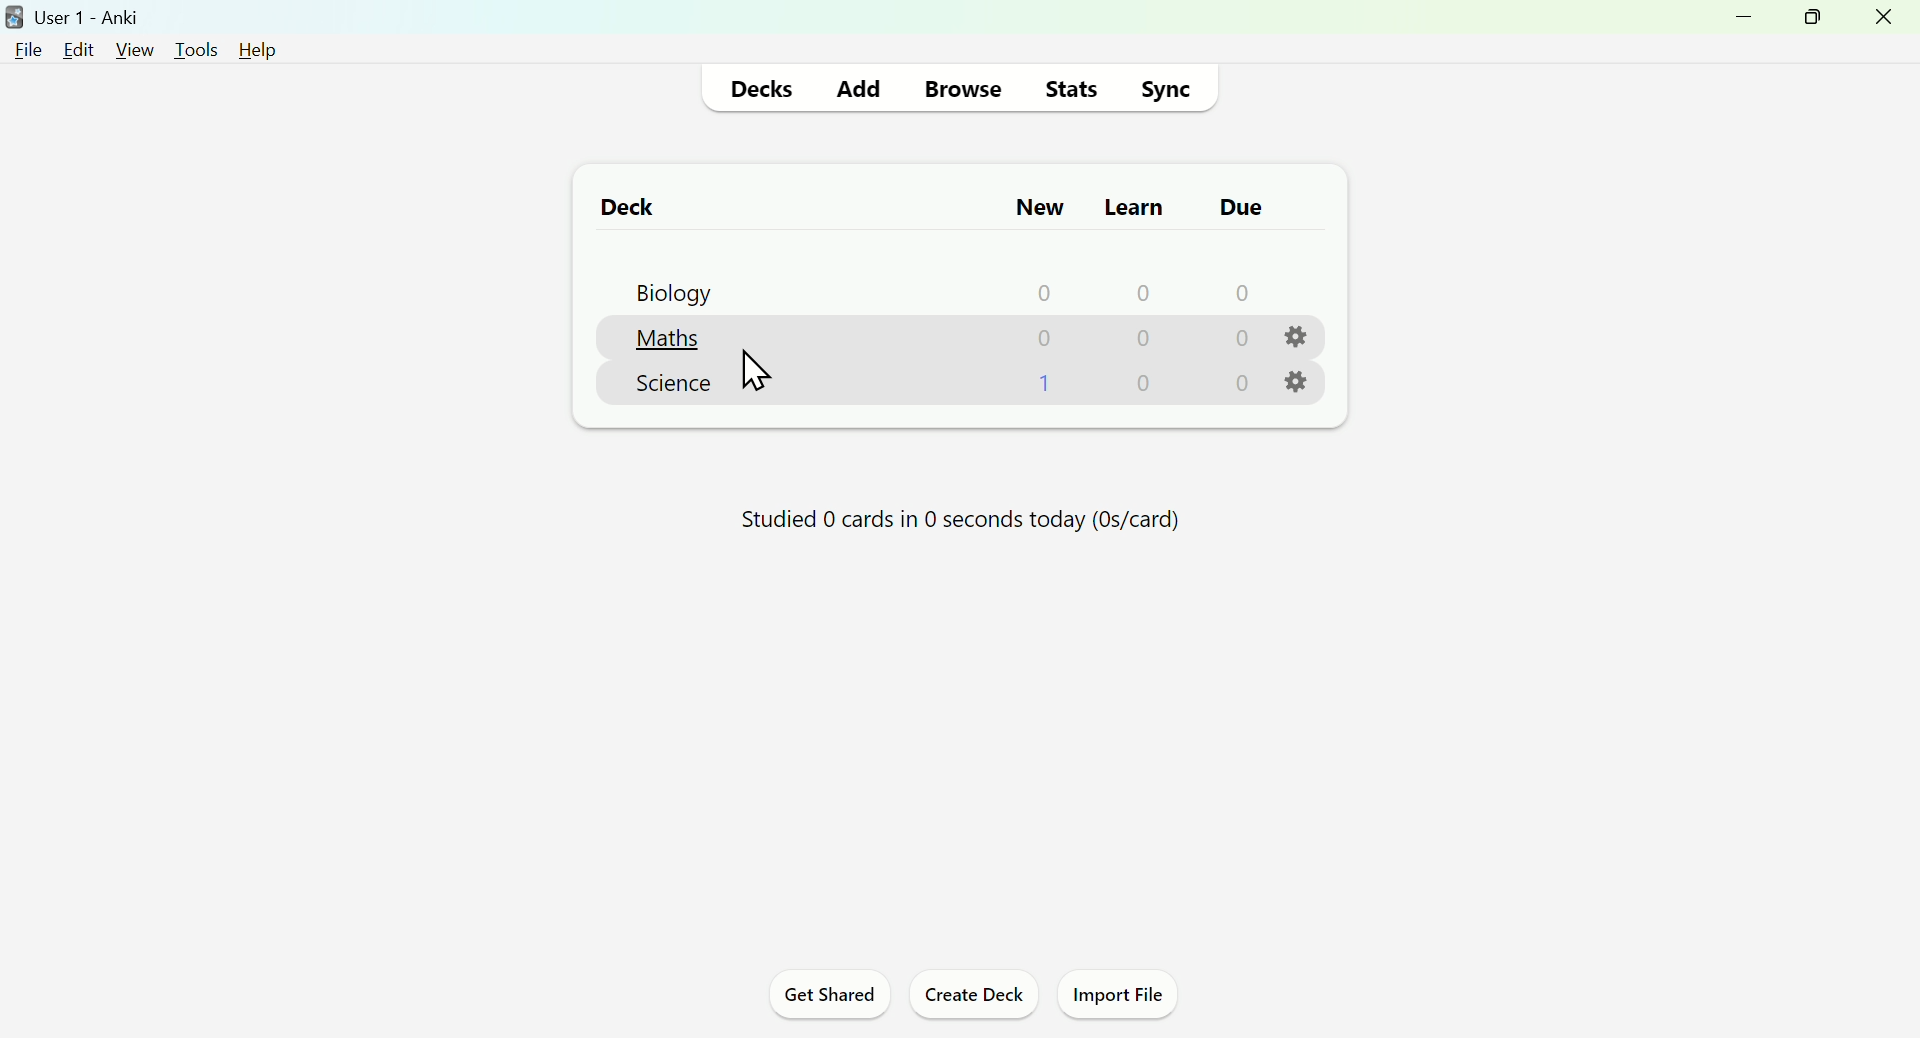  I want to click on , so click(1812, 20).